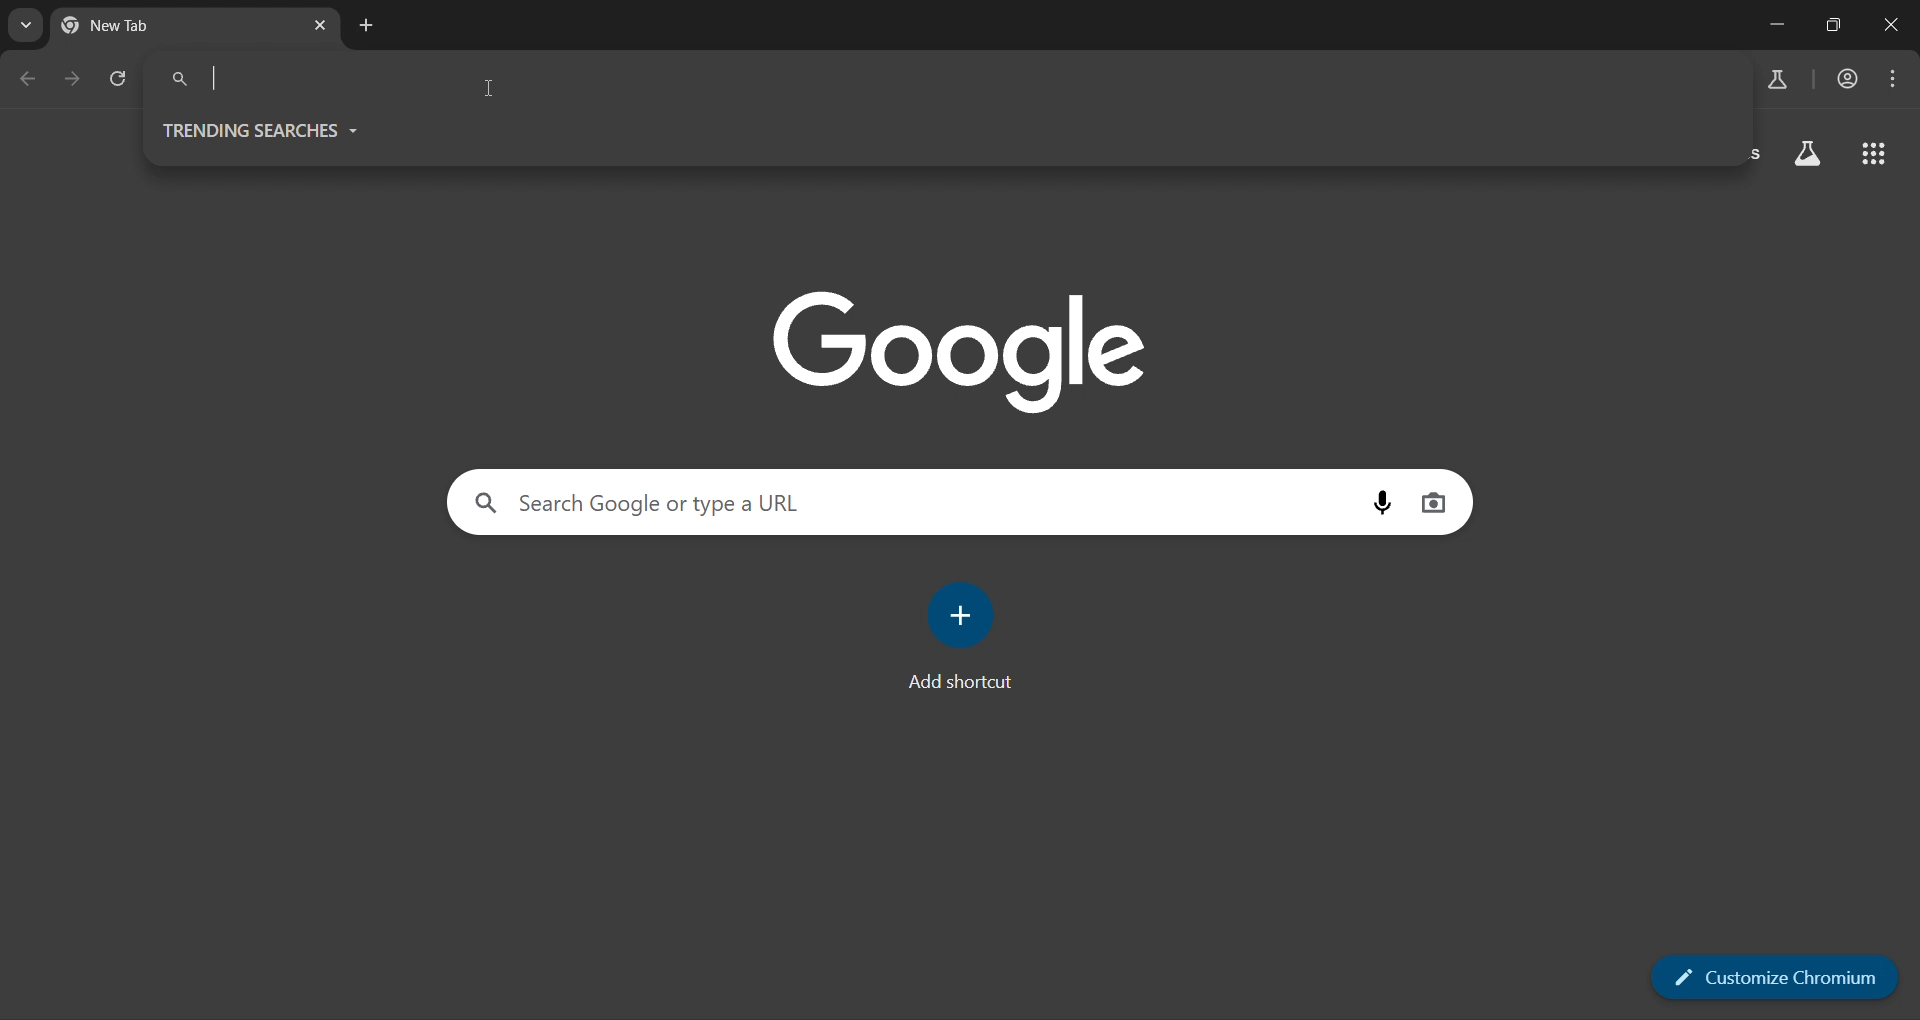  Describe the element at coordinates (367, 26) in the screenshot. I see `new tab` at that location.